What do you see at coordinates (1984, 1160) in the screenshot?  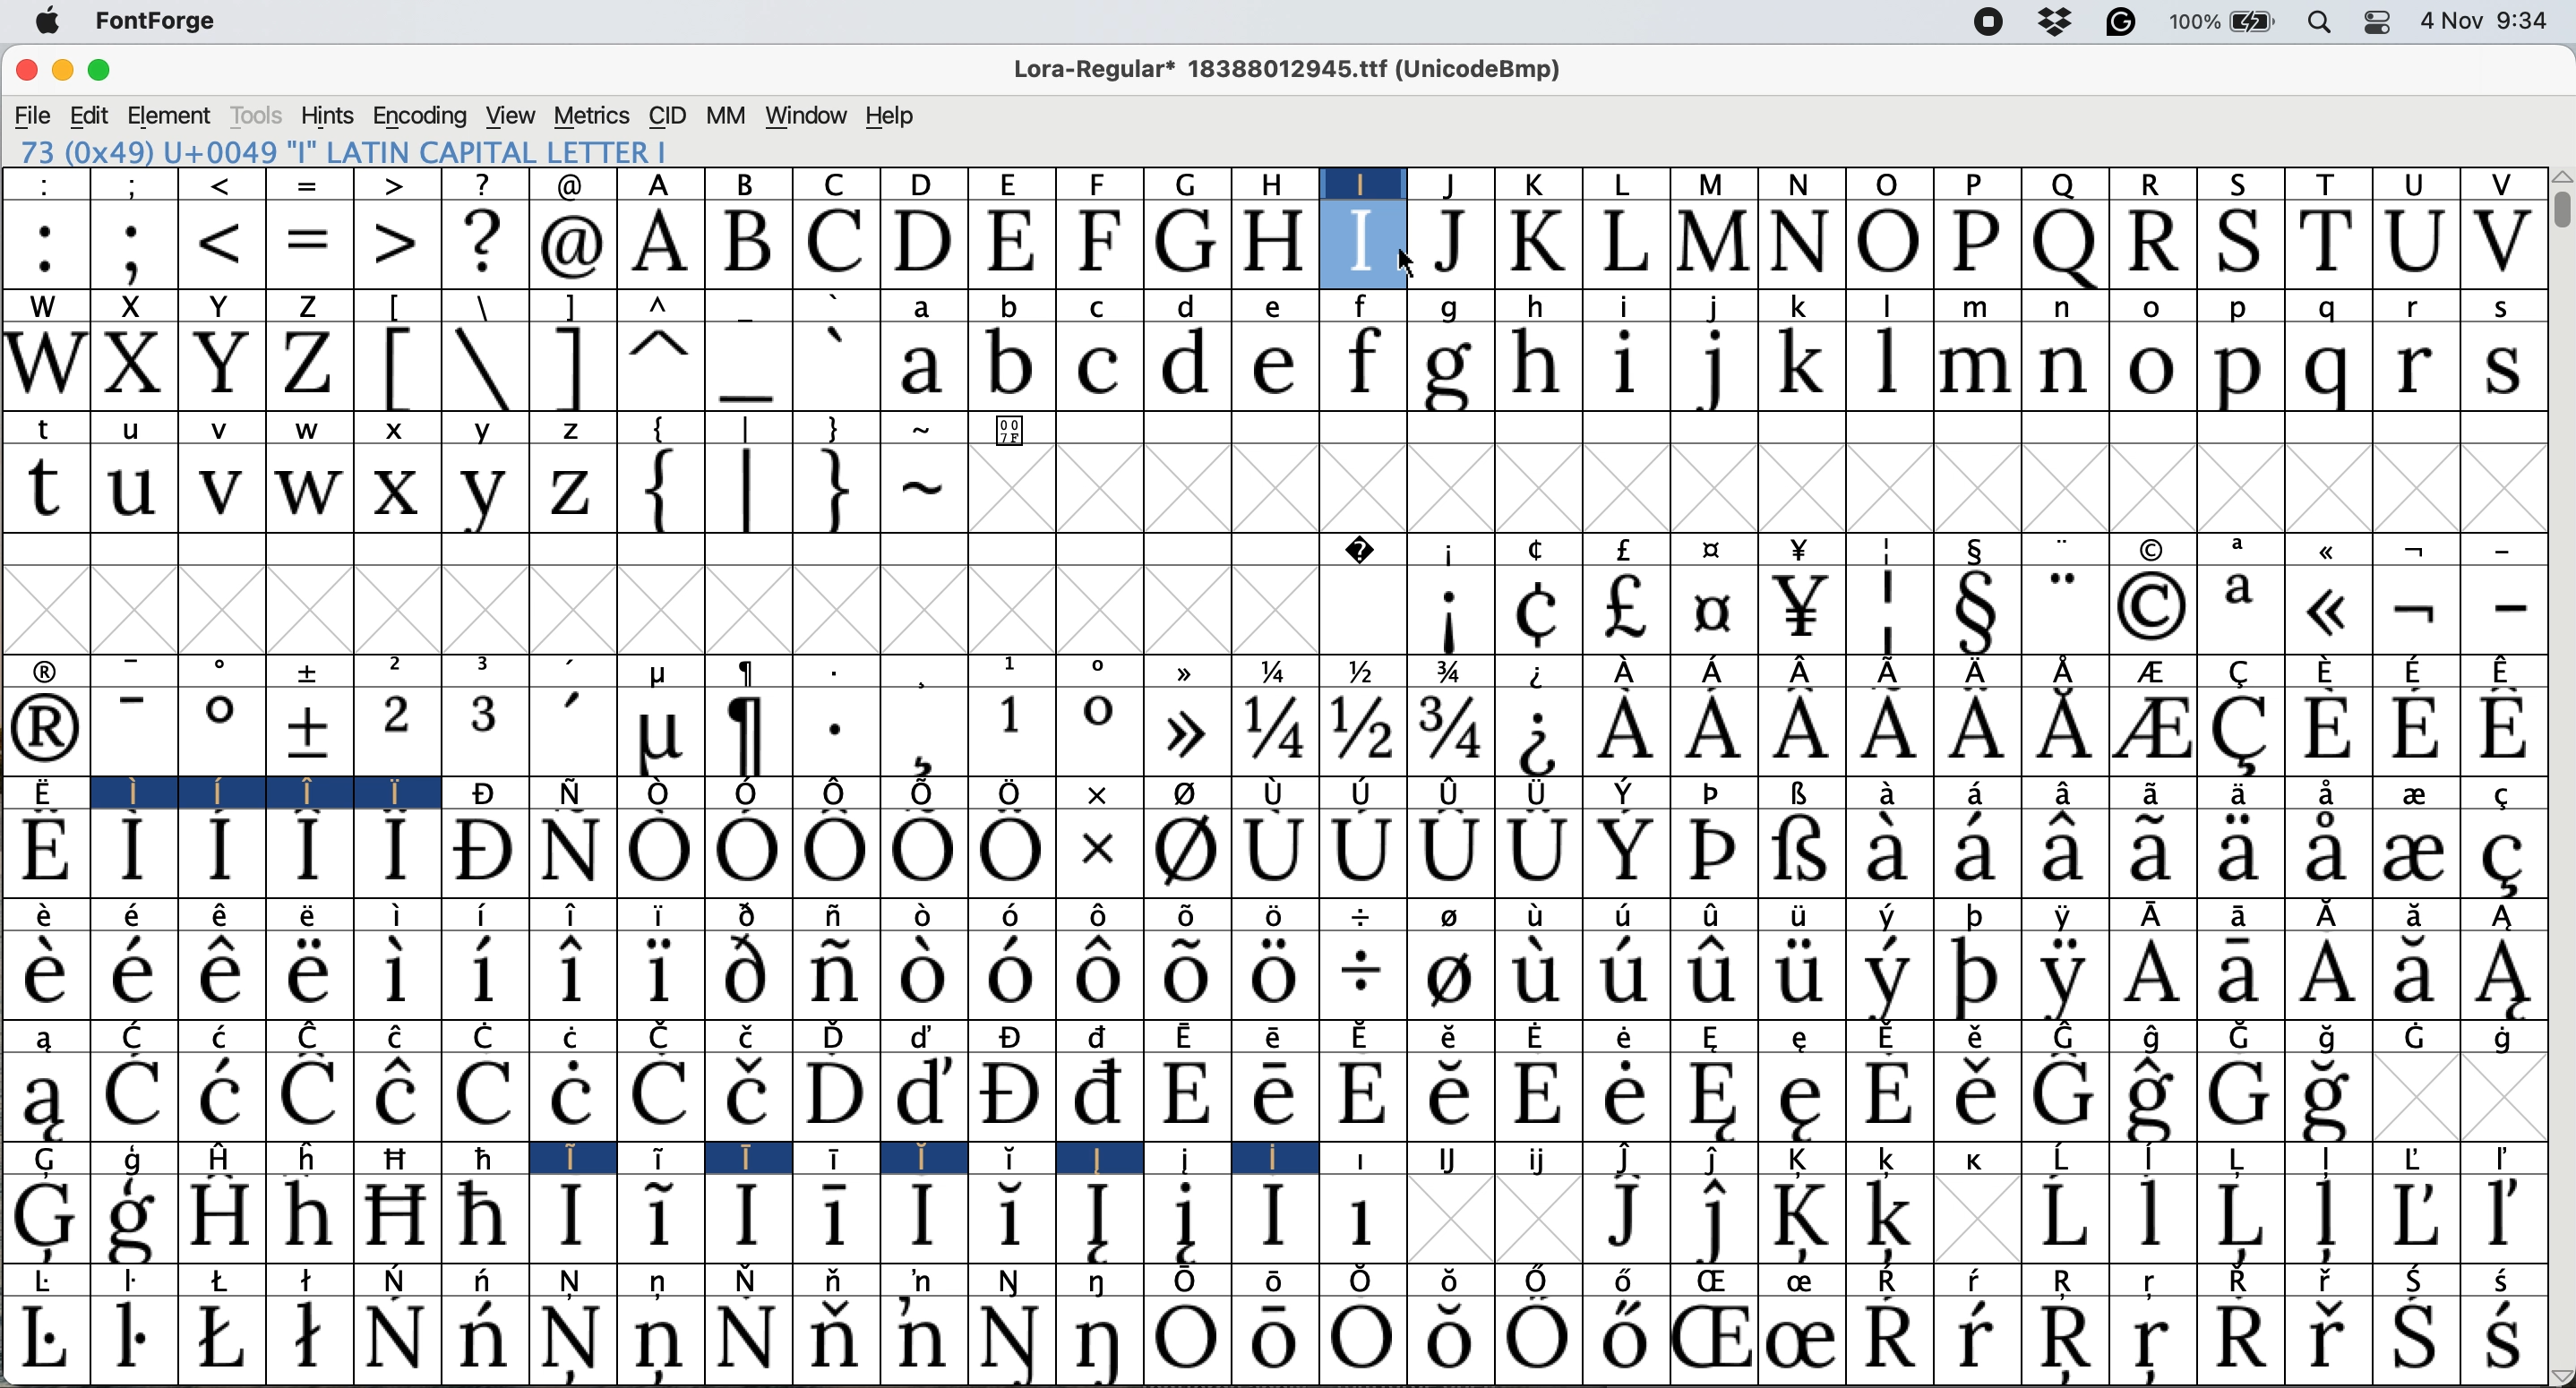 I see `Symbol` at bounding box center [1984, 1160].